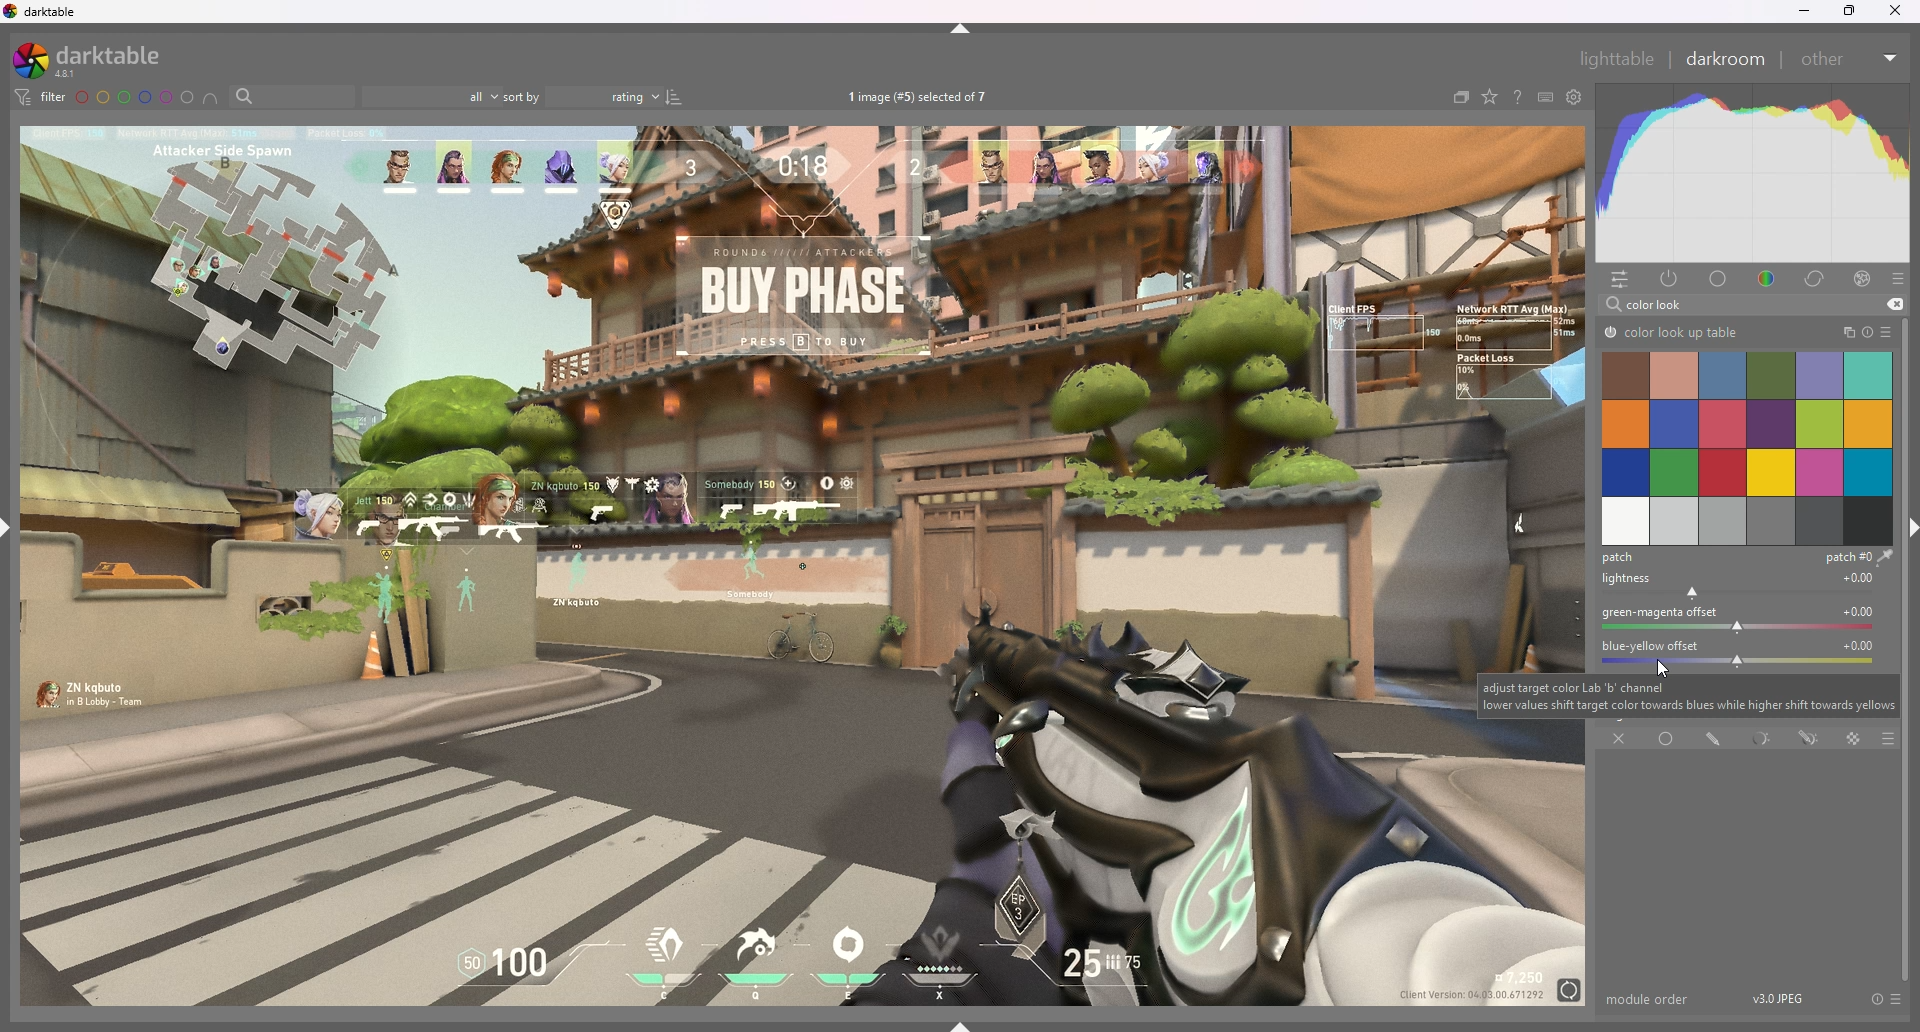 The height and width of the screenshot is (1032, 1920). Describe the element at coordinates (1746, 447) in the screenshot. I see `color selection` at that location.